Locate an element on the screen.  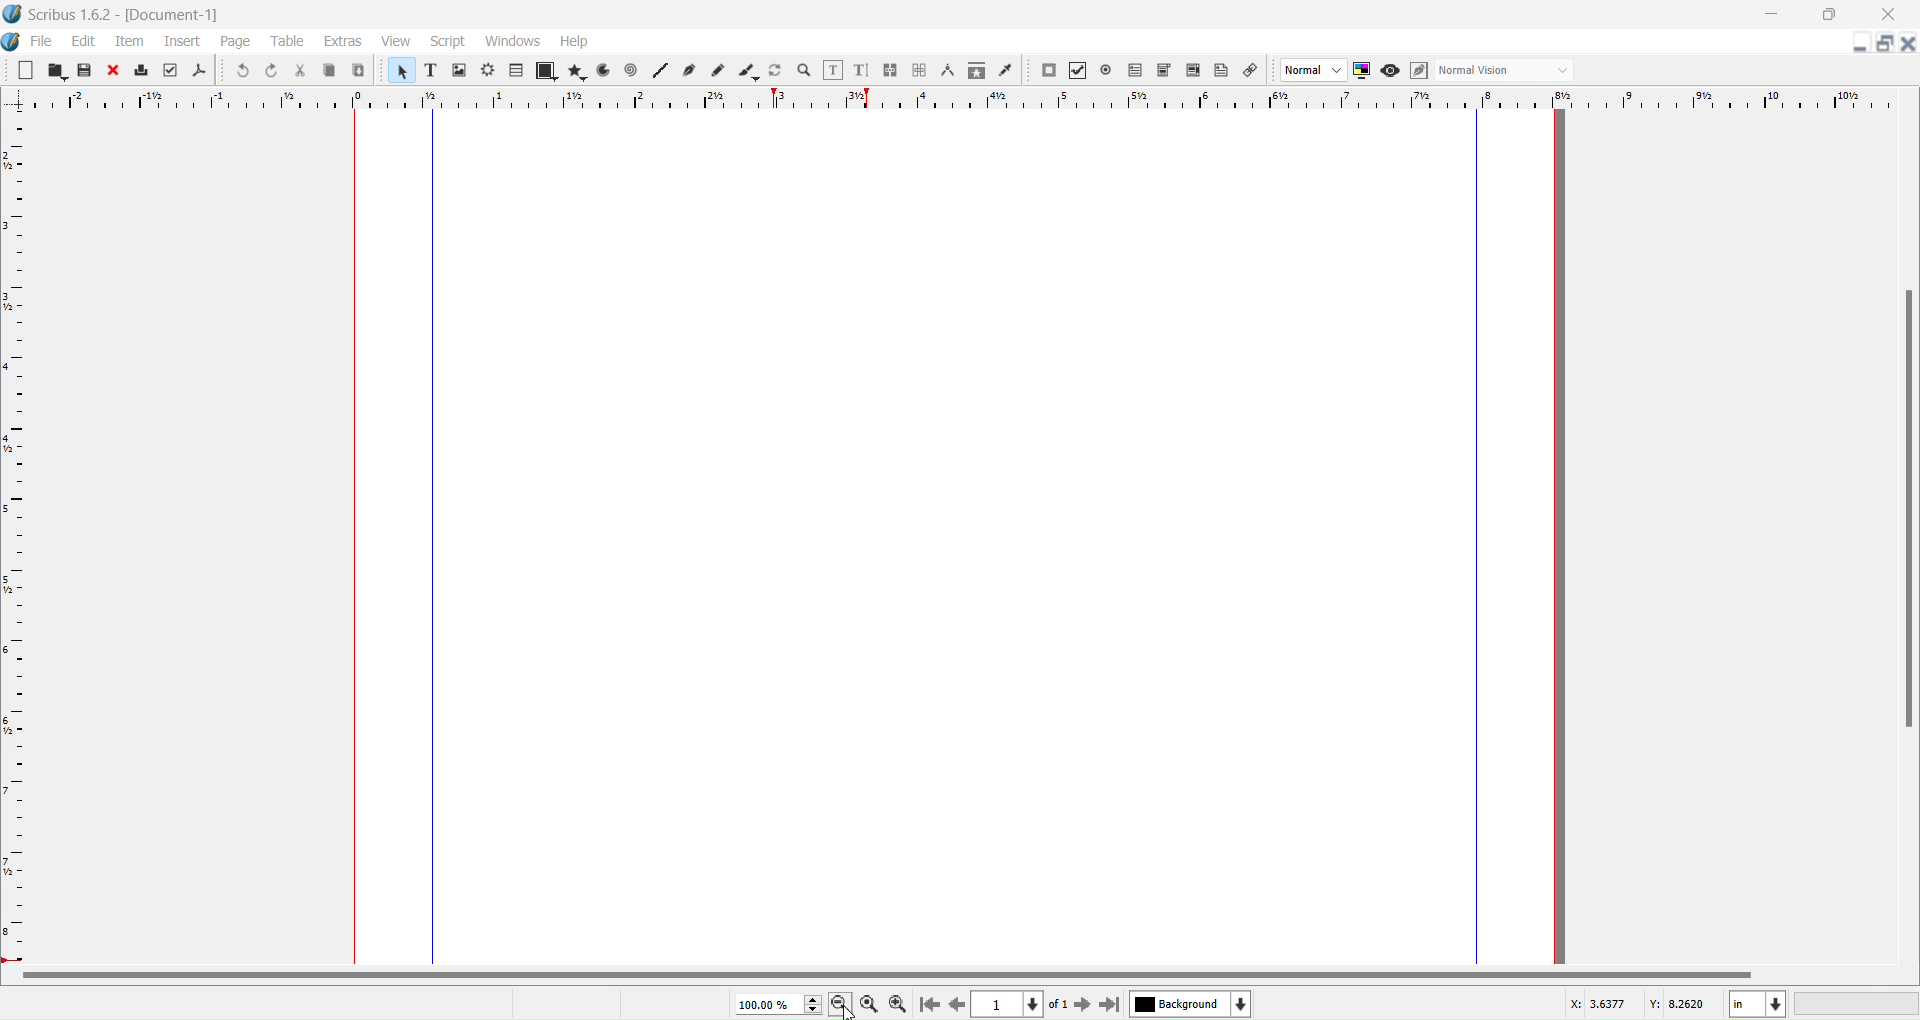
Rotate Item is located at coordinates (775, 70).